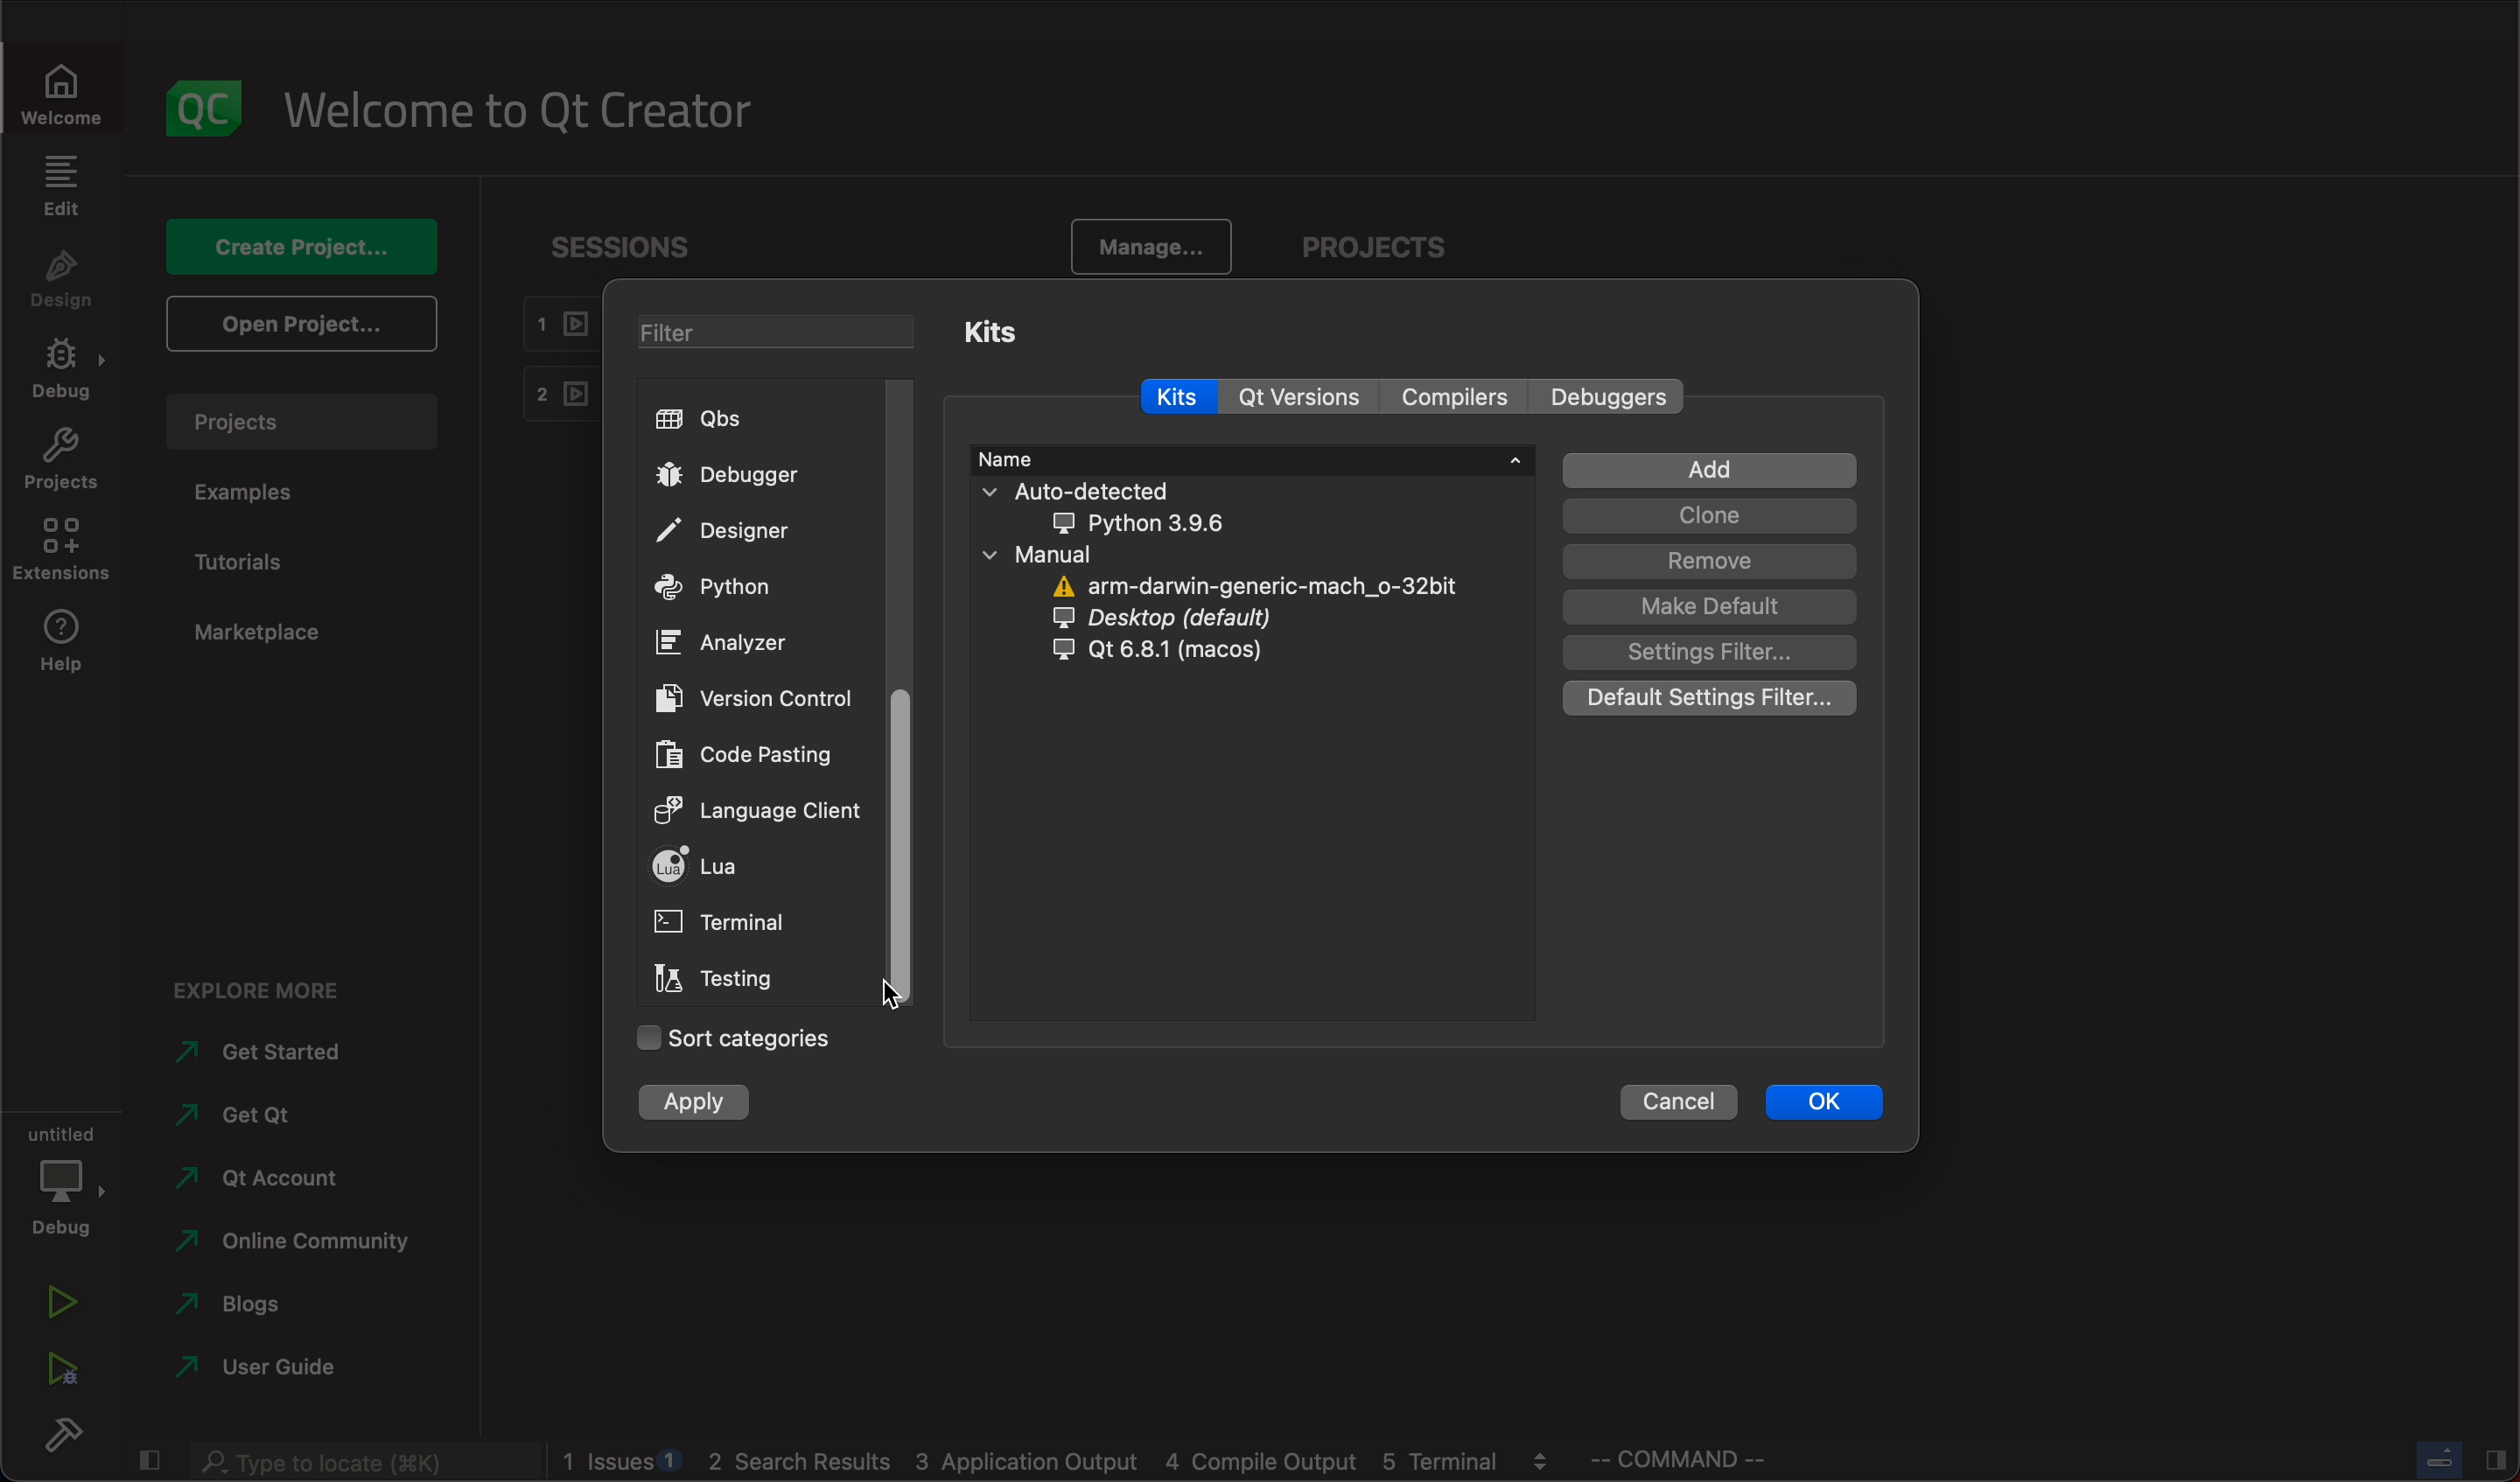 Image resolution: width=2520 pixels, height=1482 pixels. Describe the element at coordinates (738, 643) in the screenshot. I see `ANALYZER` at that location.